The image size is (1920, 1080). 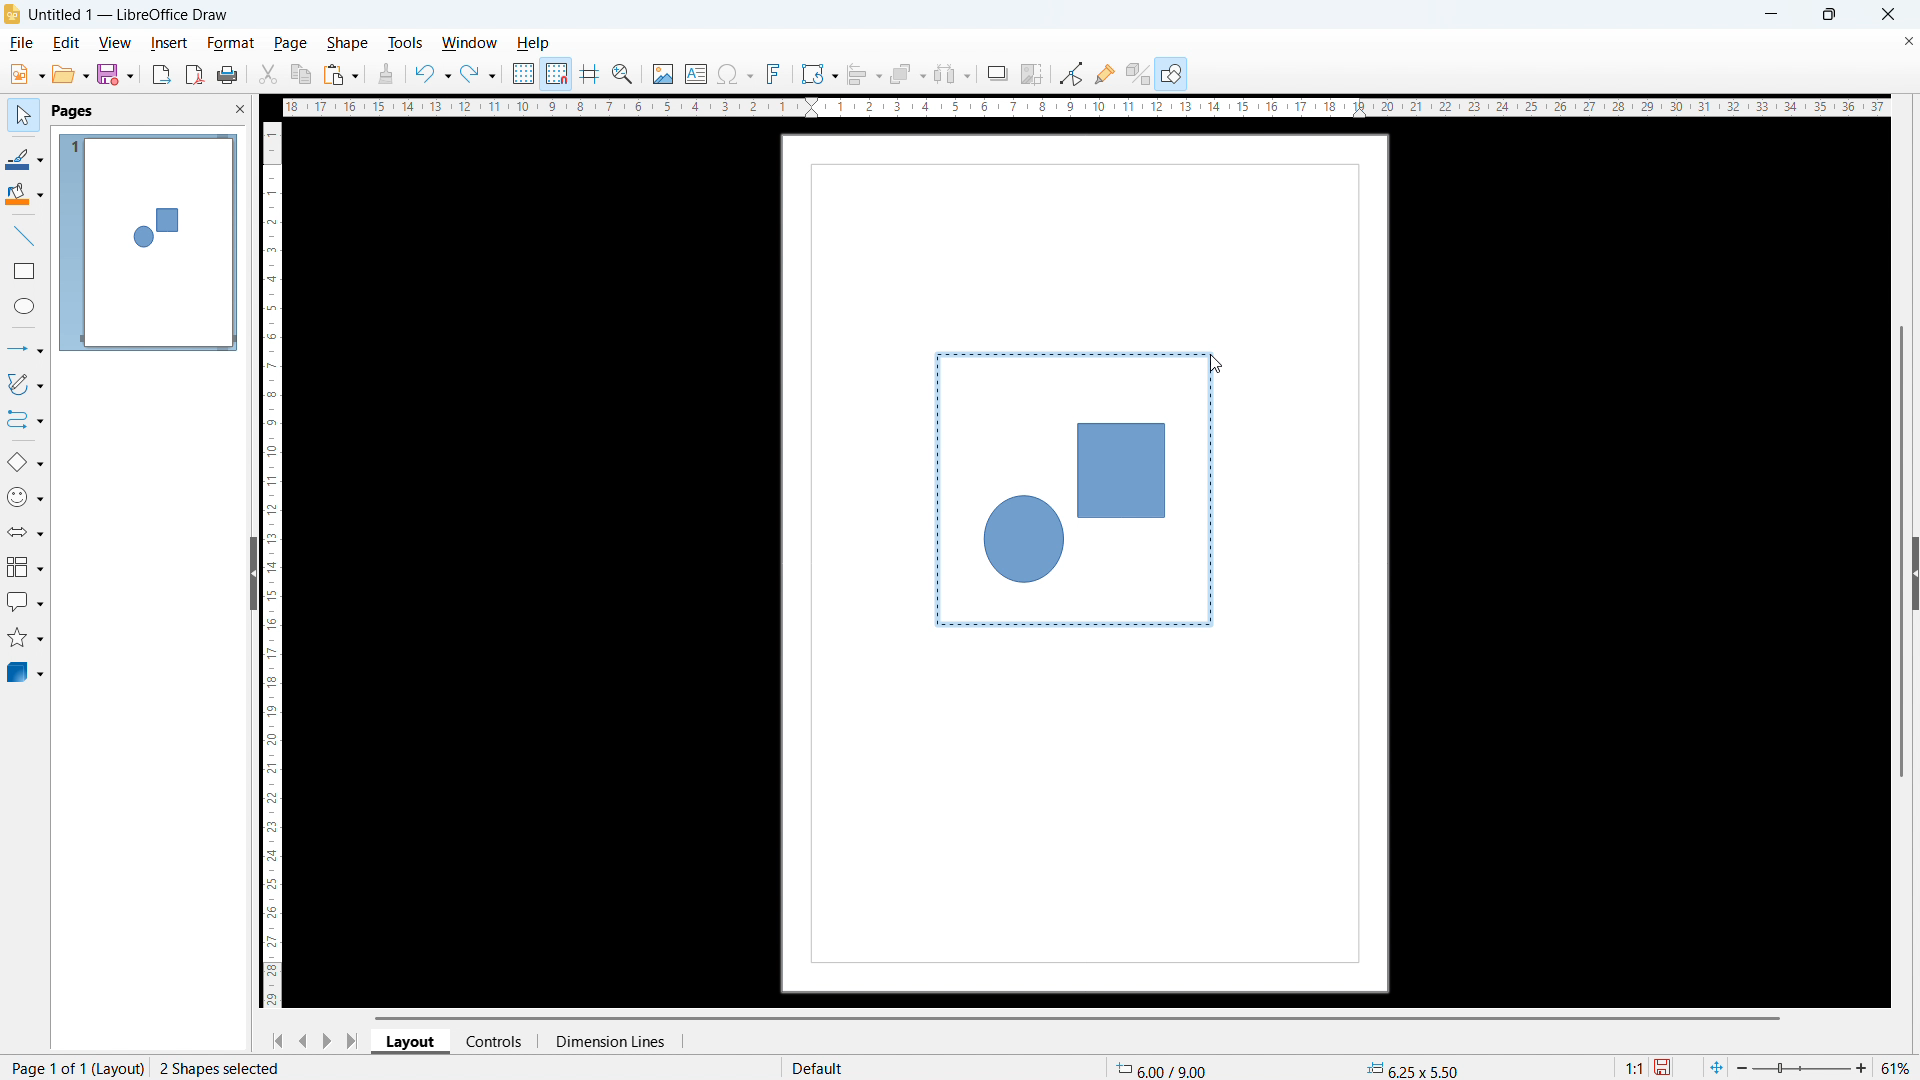 I want to click on open draw functions, so click(x=1175, y=73).